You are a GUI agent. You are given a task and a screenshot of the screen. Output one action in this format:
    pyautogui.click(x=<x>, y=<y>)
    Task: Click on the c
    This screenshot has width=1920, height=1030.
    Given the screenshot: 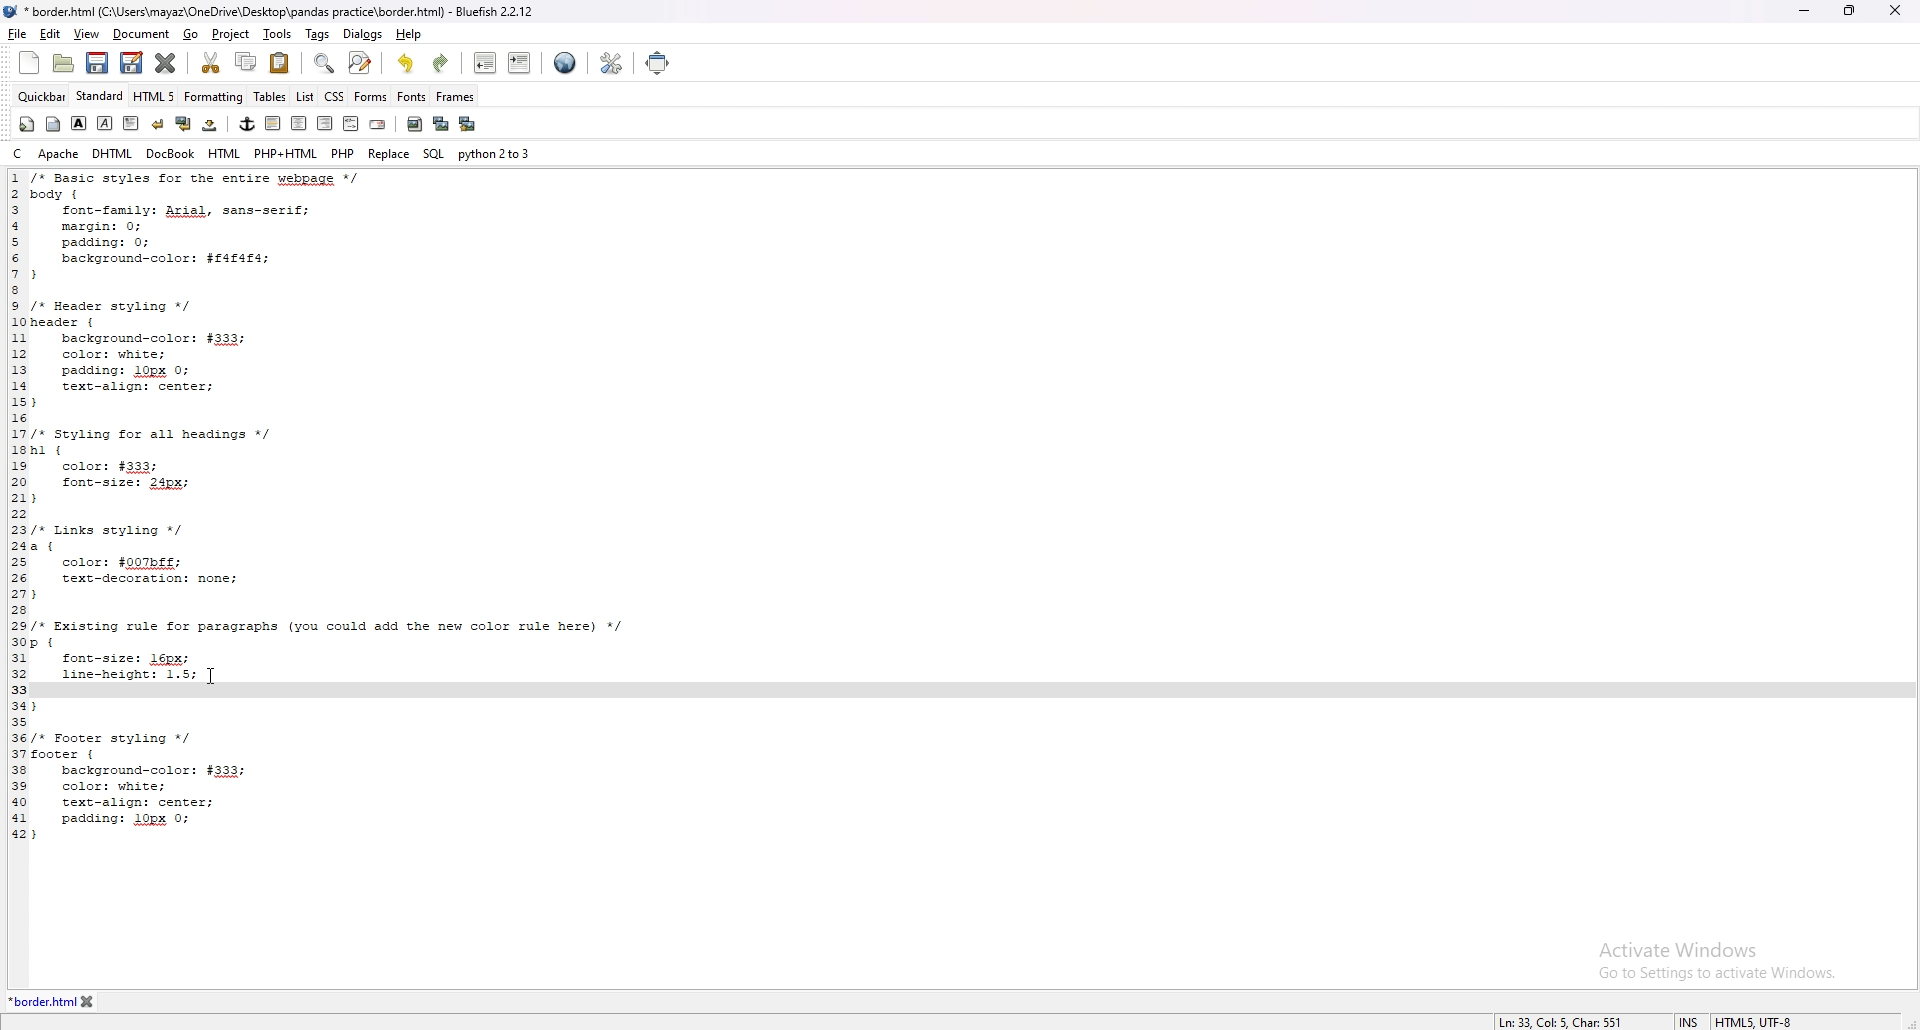 What is the action you would take?
    pyautogui.click(x=19, y=154)
    